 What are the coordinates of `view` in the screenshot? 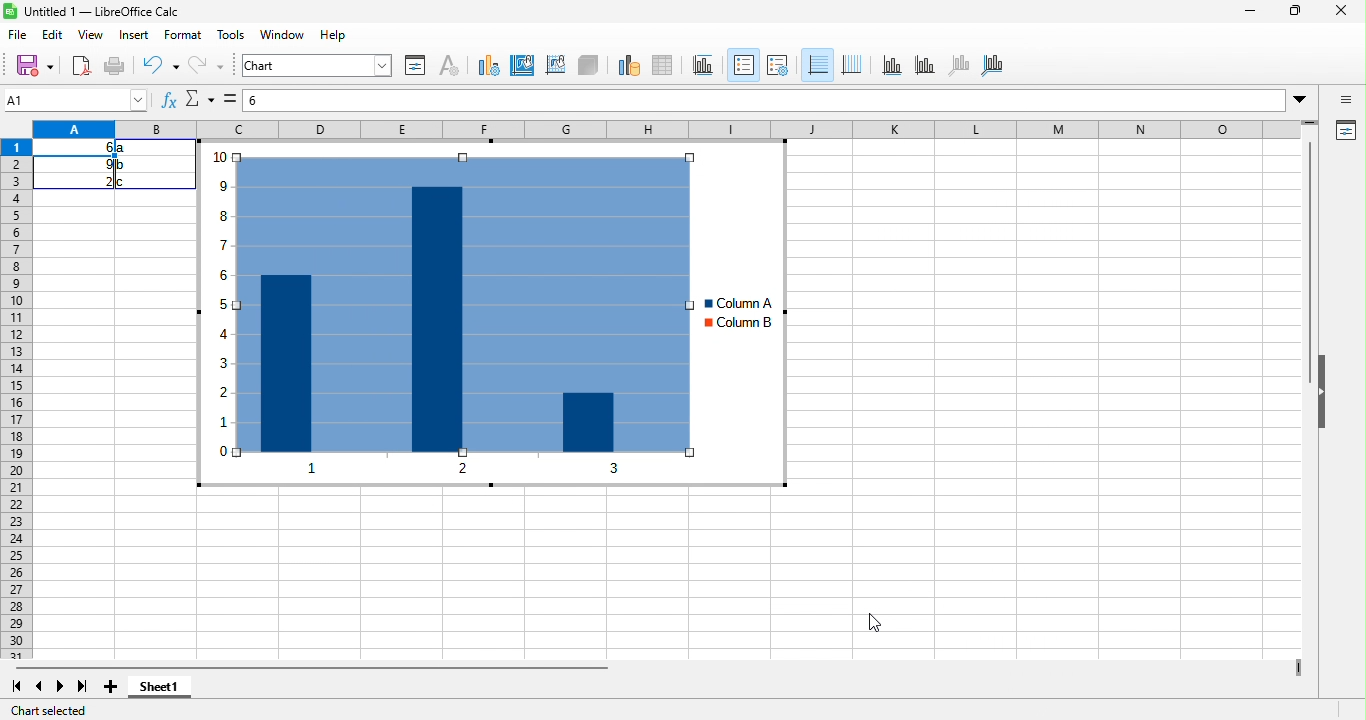 It's located at (91, 35).